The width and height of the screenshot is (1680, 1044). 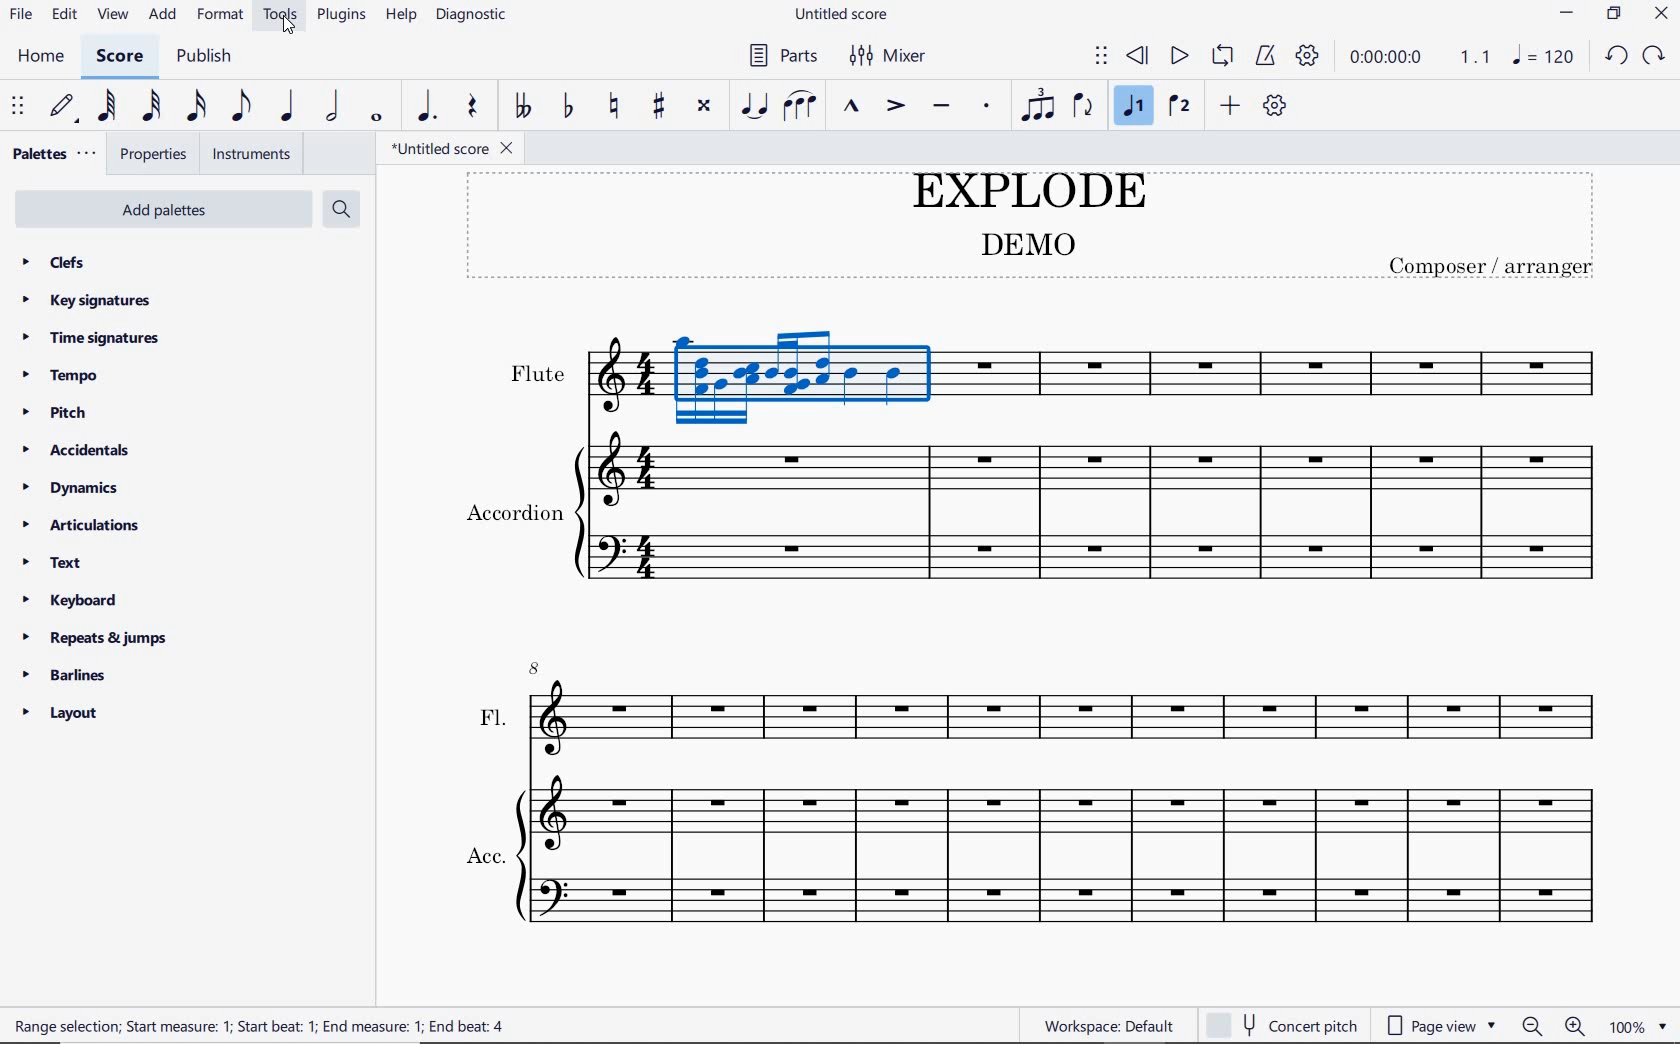 I want to click on half note, so click(x=334, y=108).